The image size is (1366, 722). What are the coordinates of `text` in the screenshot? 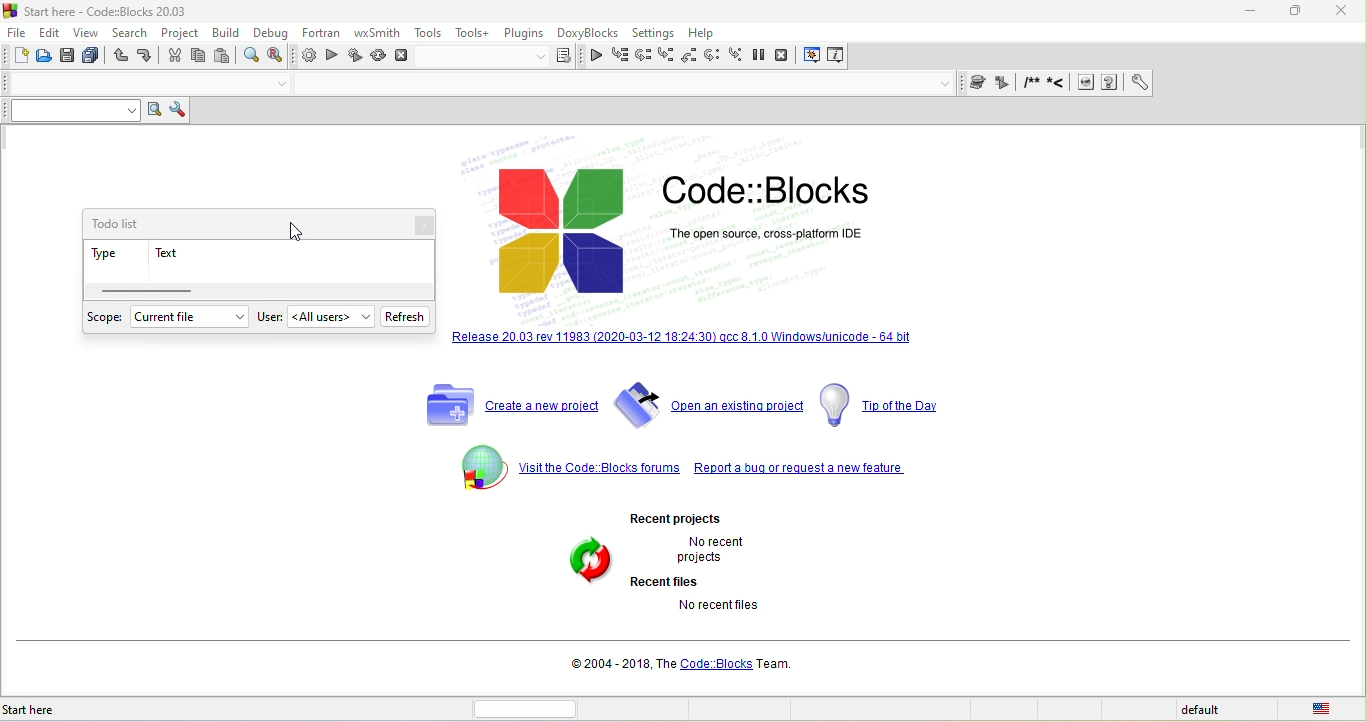 It's located at (183, 253).